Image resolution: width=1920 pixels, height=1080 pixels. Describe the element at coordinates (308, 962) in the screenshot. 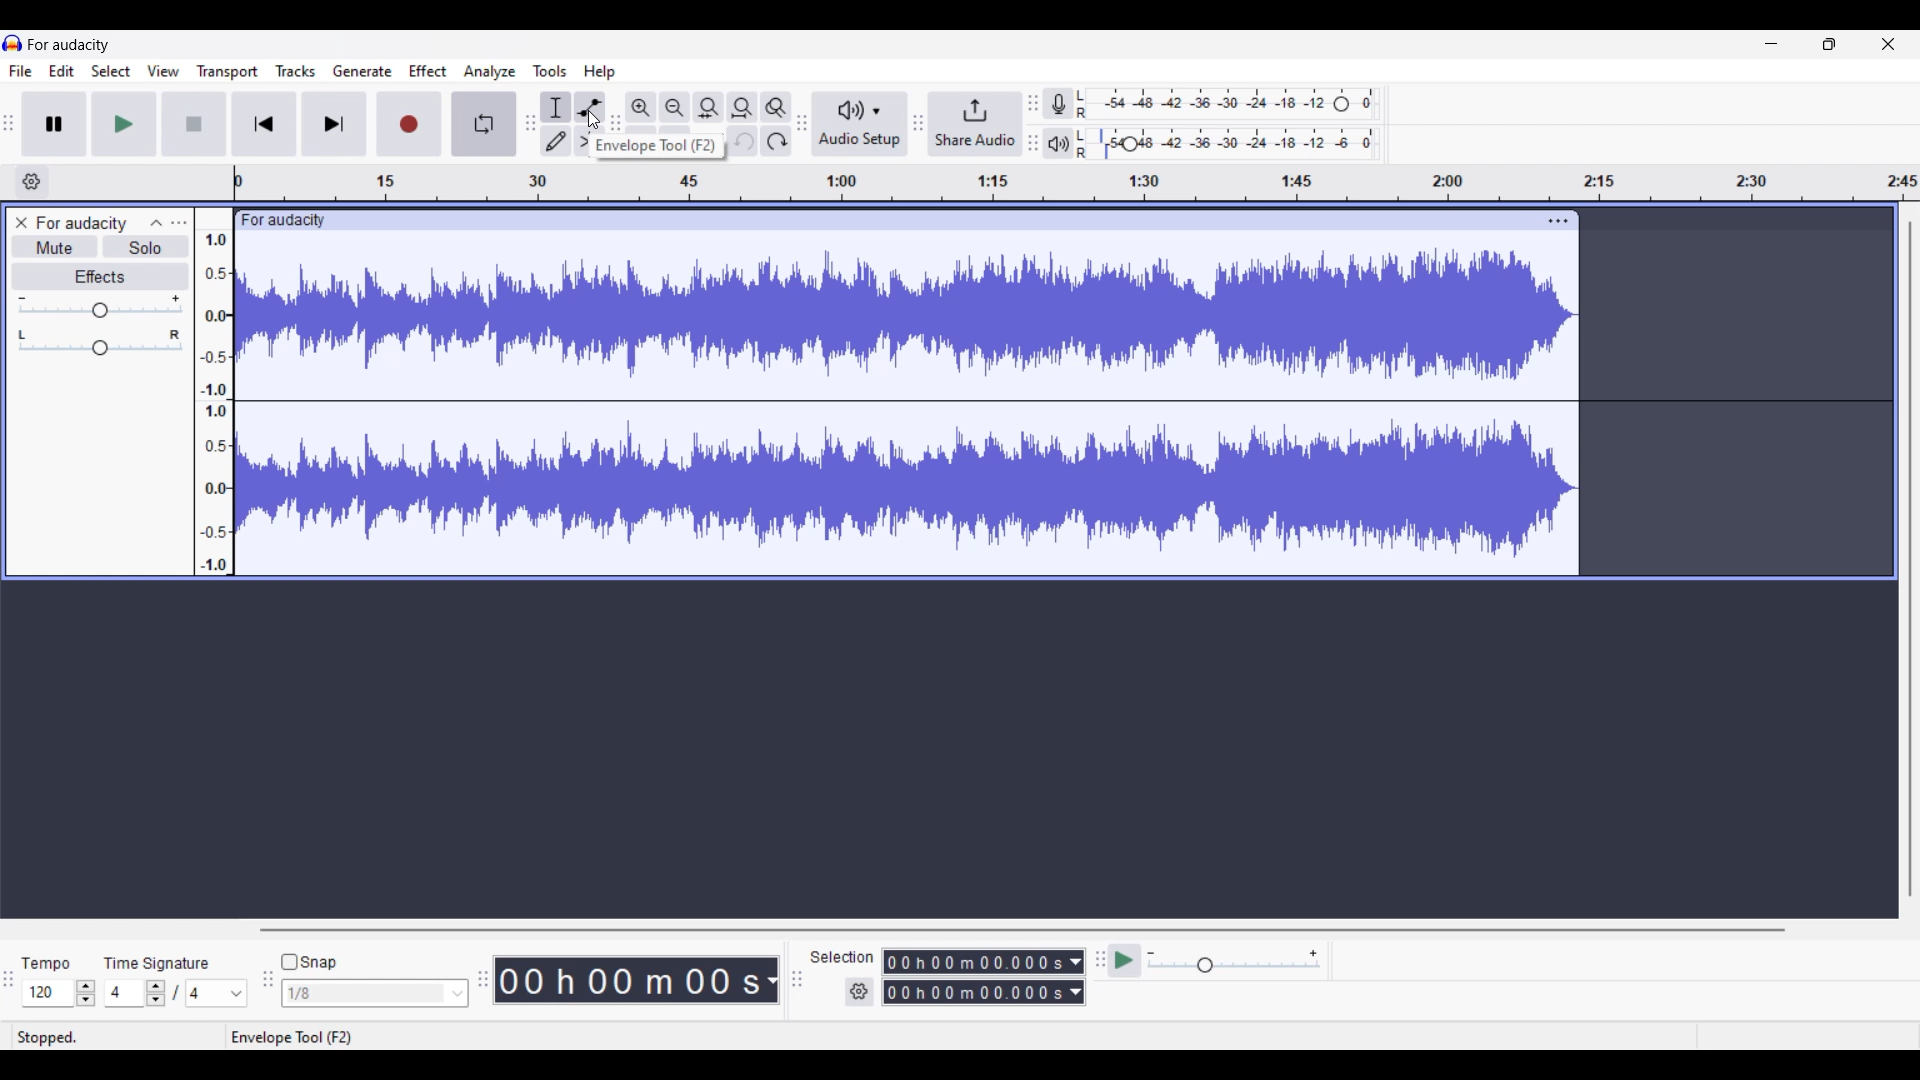

I see `Snap toggle` at that location.